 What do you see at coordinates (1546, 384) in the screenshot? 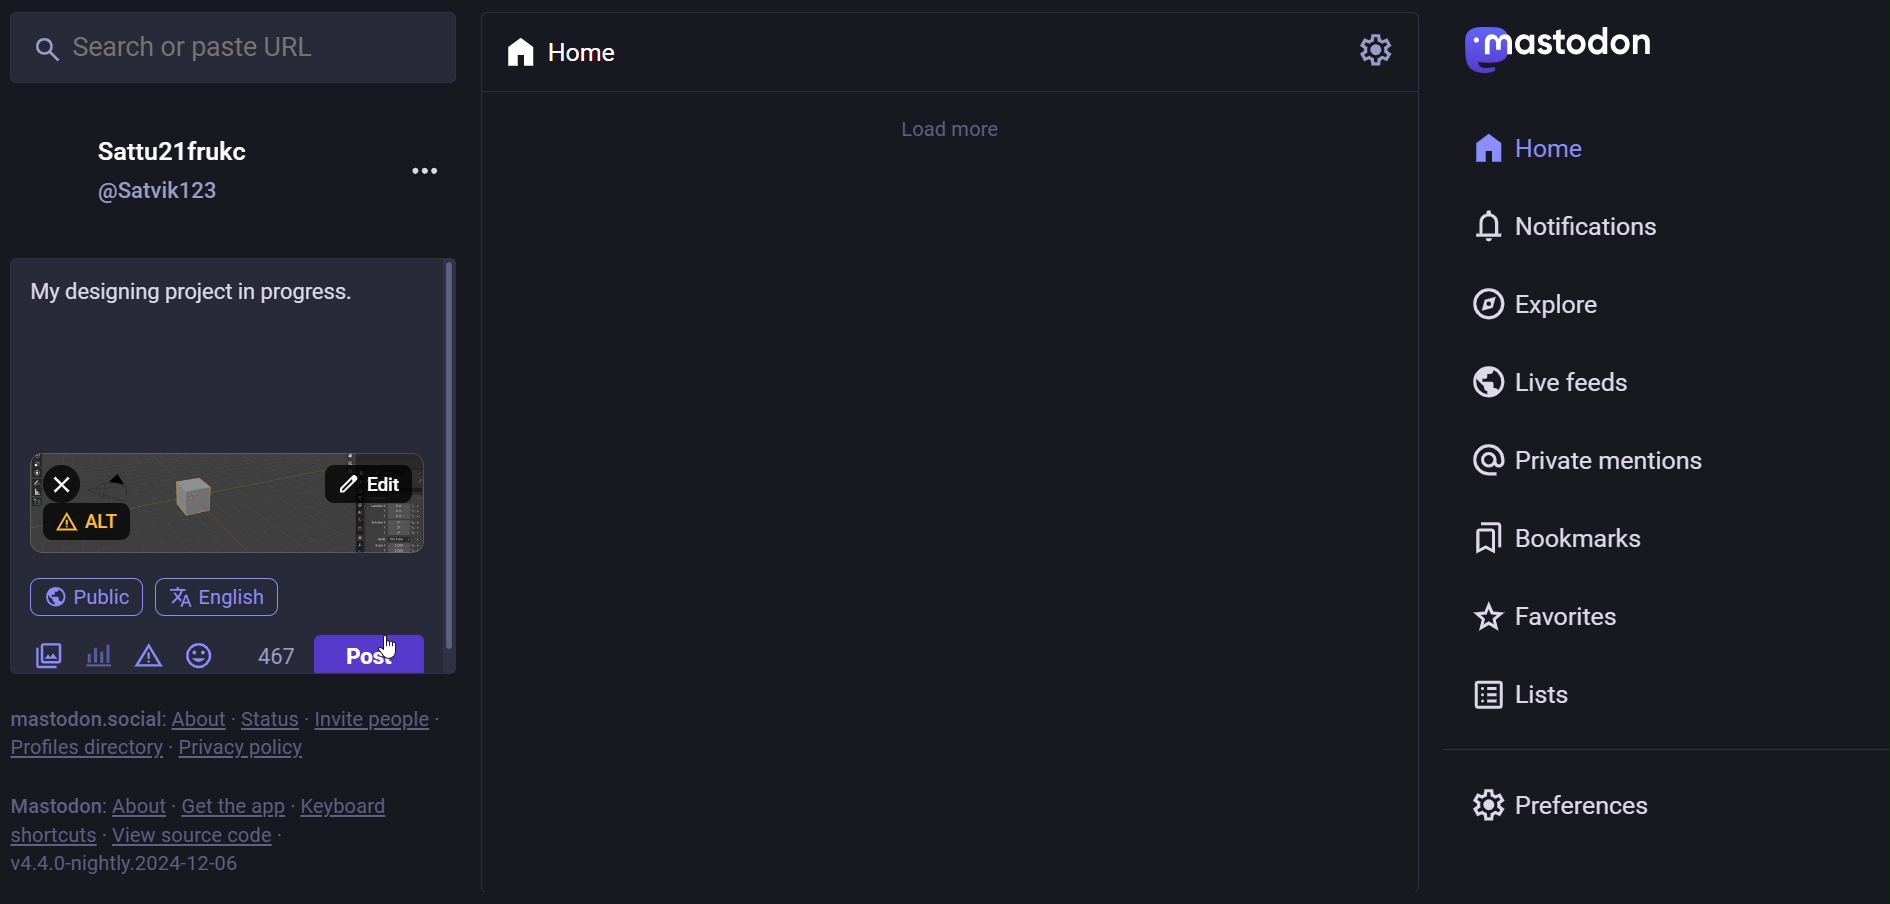
I see `live feed` at bounding box center [1546, 384].